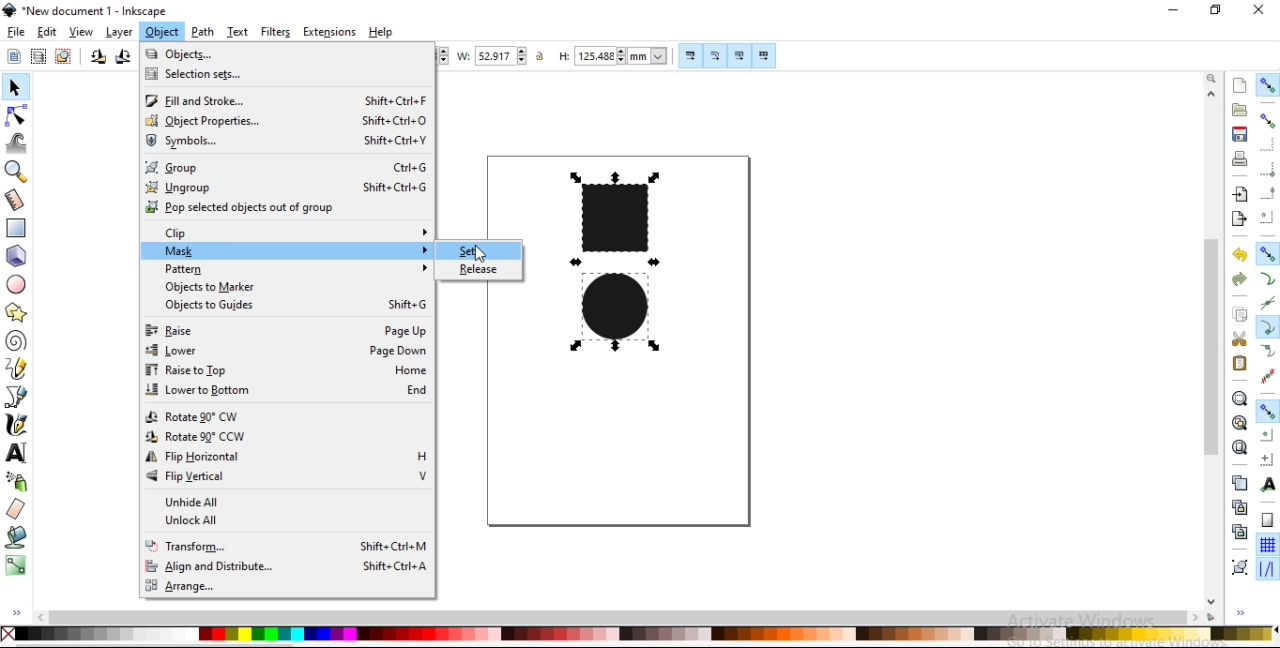 The image size is (1280, 648). Describe the element at coordinates (282, 460) in the screenshot. I see `flip horizontal` at that location.